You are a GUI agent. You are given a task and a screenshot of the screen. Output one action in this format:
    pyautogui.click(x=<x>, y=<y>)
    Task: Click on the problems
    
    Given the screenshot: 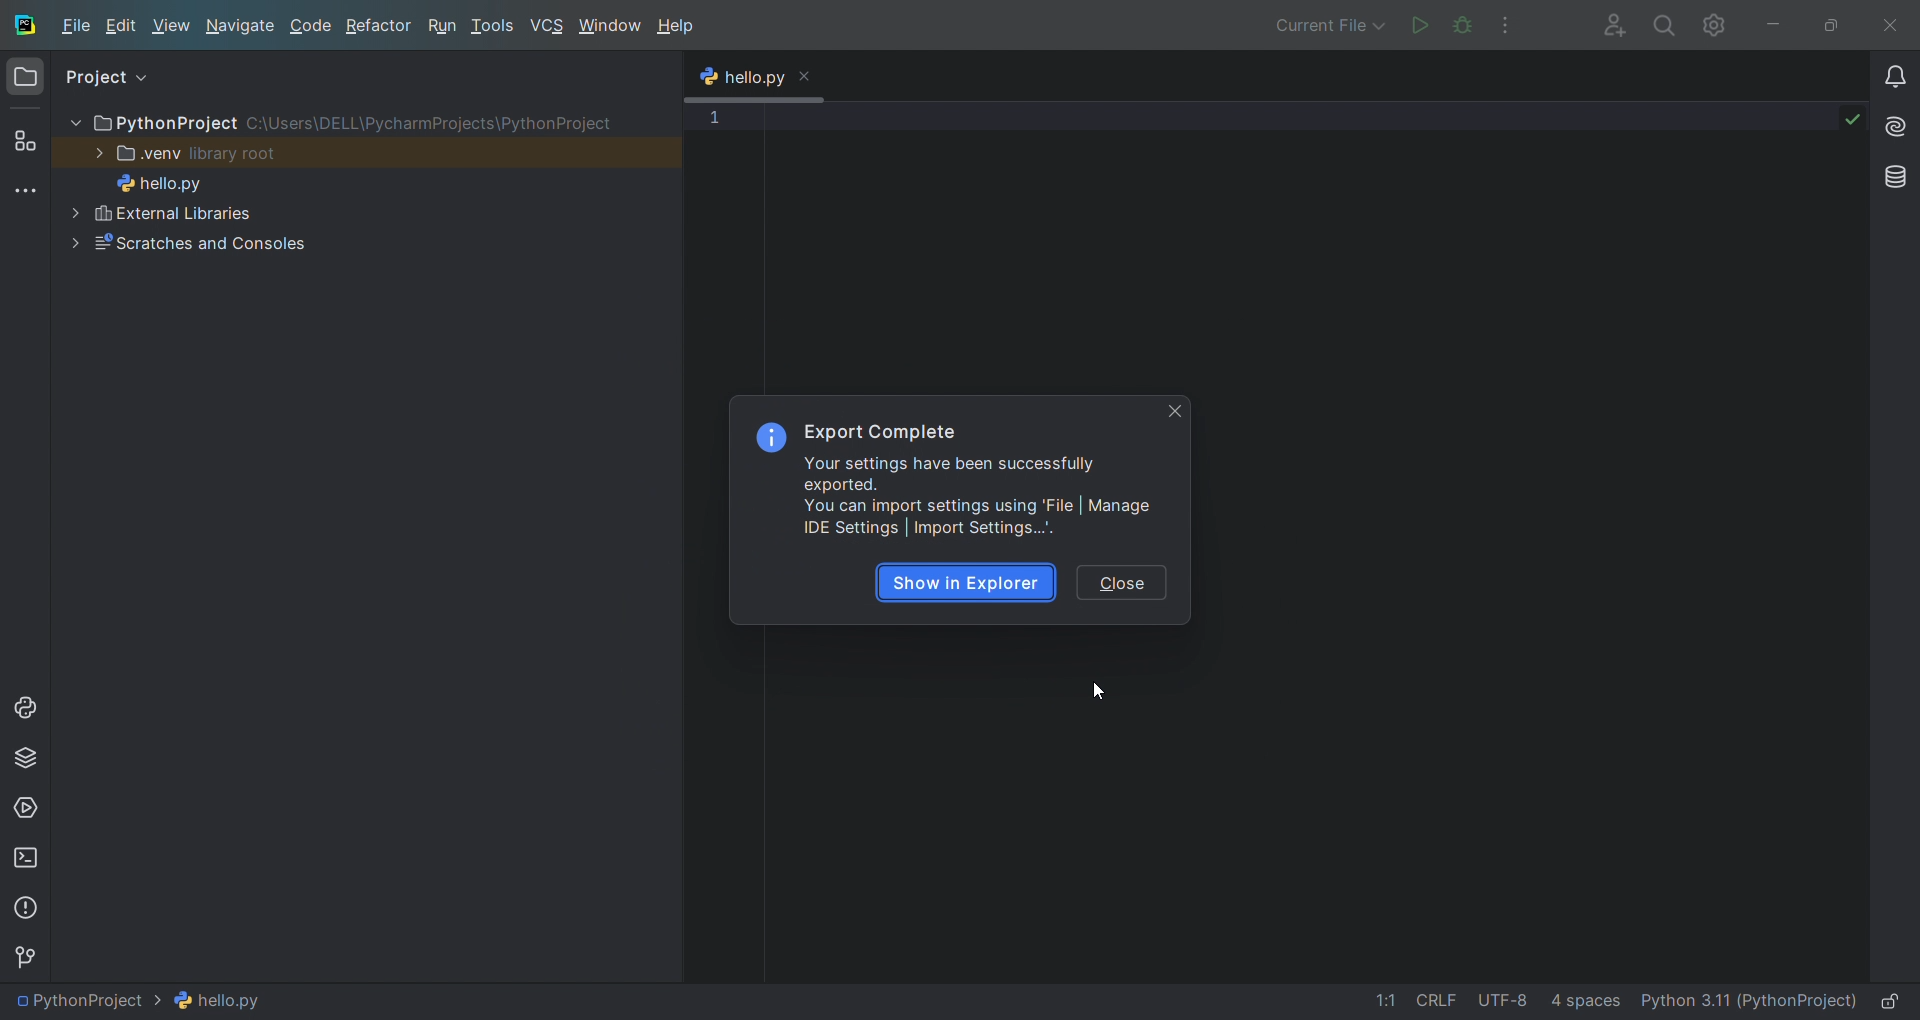 What is the action you would take?
    pyautogui.click(x=26, y=910)
    